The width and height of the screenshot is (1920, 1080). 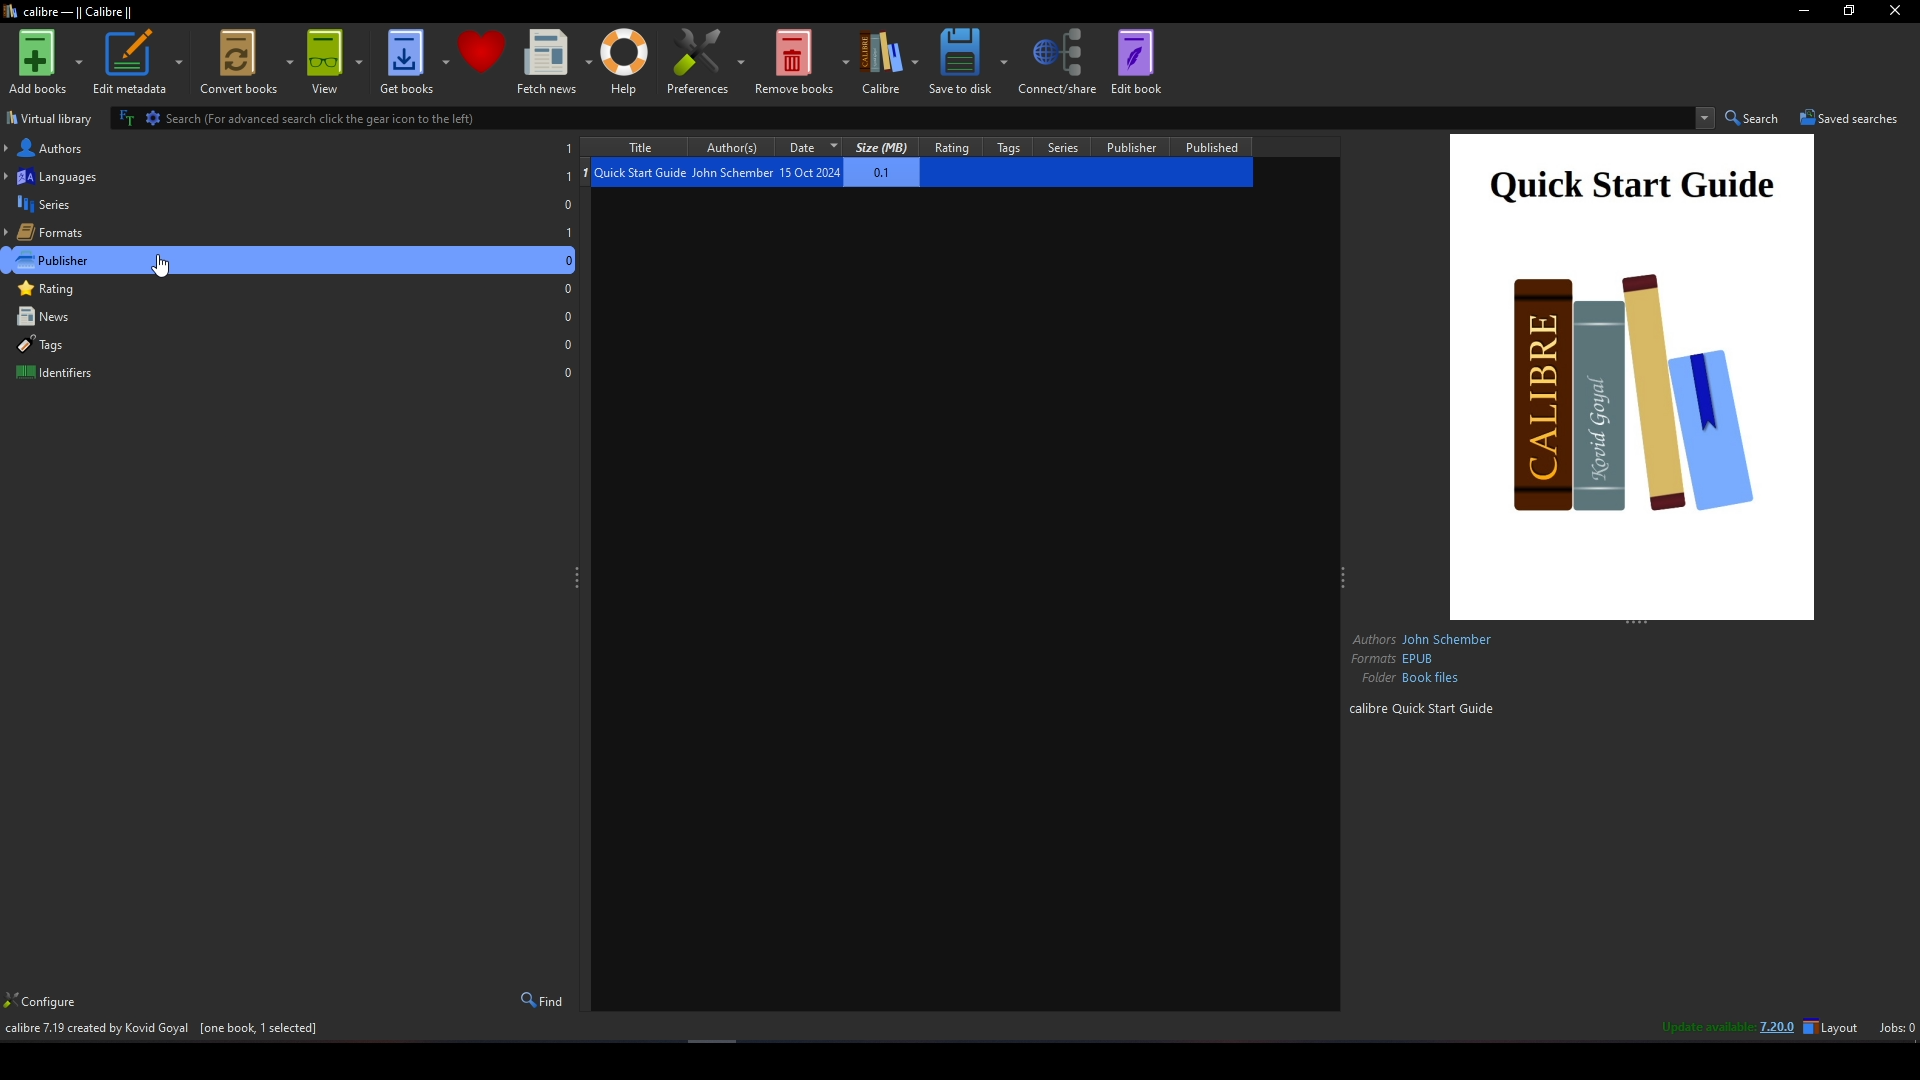 What do you see at coordinates (803, 62) in the screenshot?
I see `Remove books` at bounding box center [803, 62].